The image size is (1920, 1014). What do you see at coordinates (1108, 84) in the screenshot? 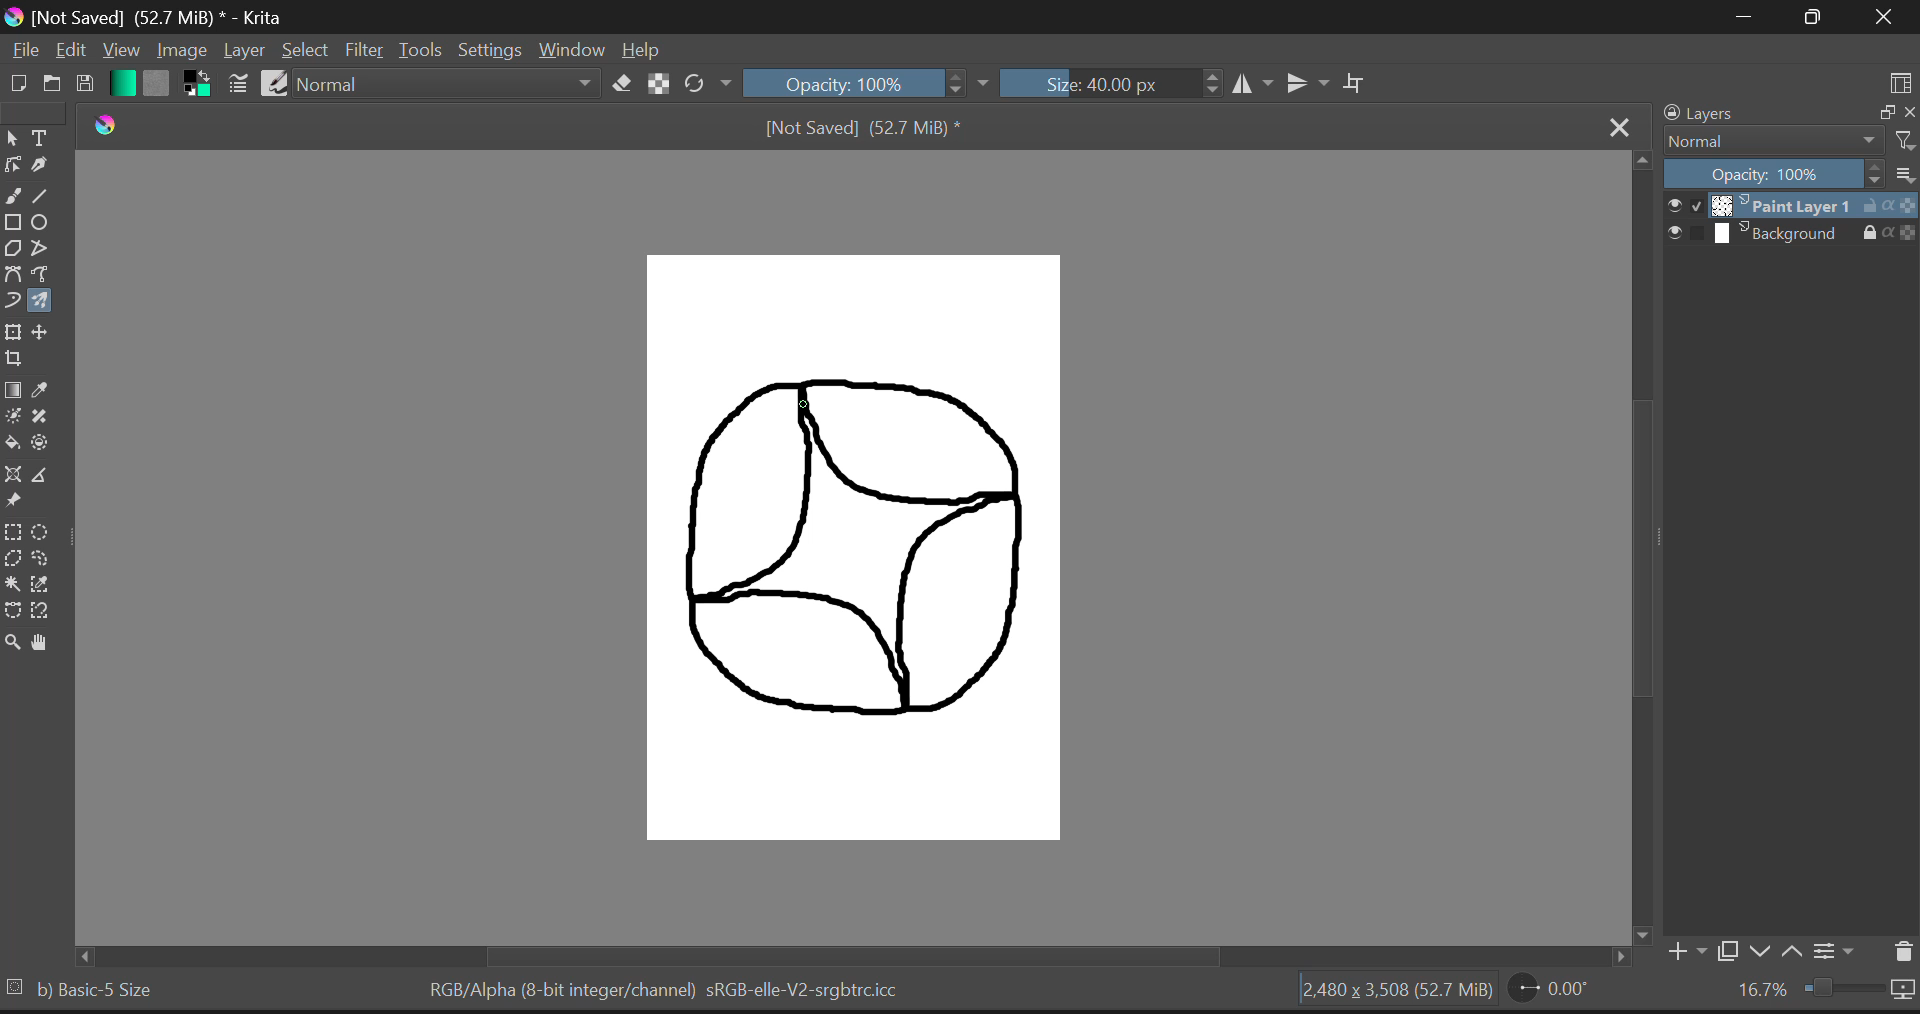
I see `Size: 40.00 px` at bounding box center [1108, 84].